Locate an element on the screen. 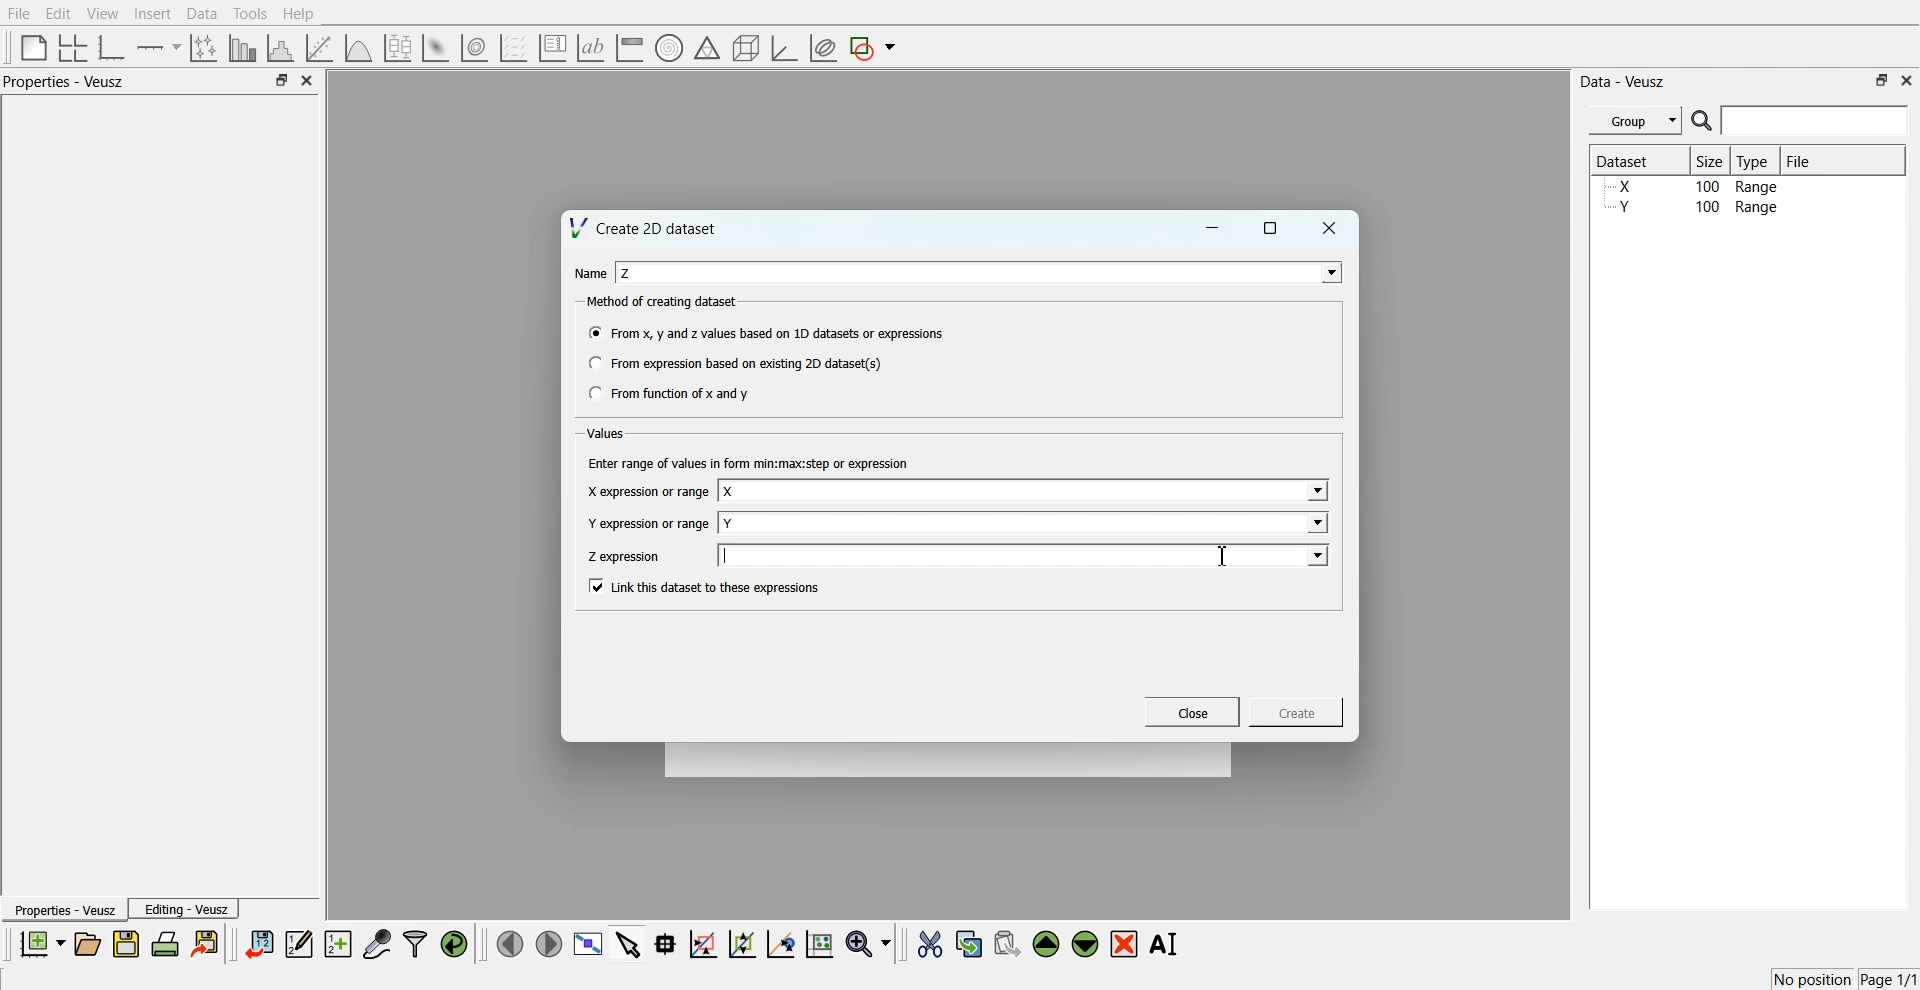  Create new dataset for ranging is located at coordinates (337, 944).